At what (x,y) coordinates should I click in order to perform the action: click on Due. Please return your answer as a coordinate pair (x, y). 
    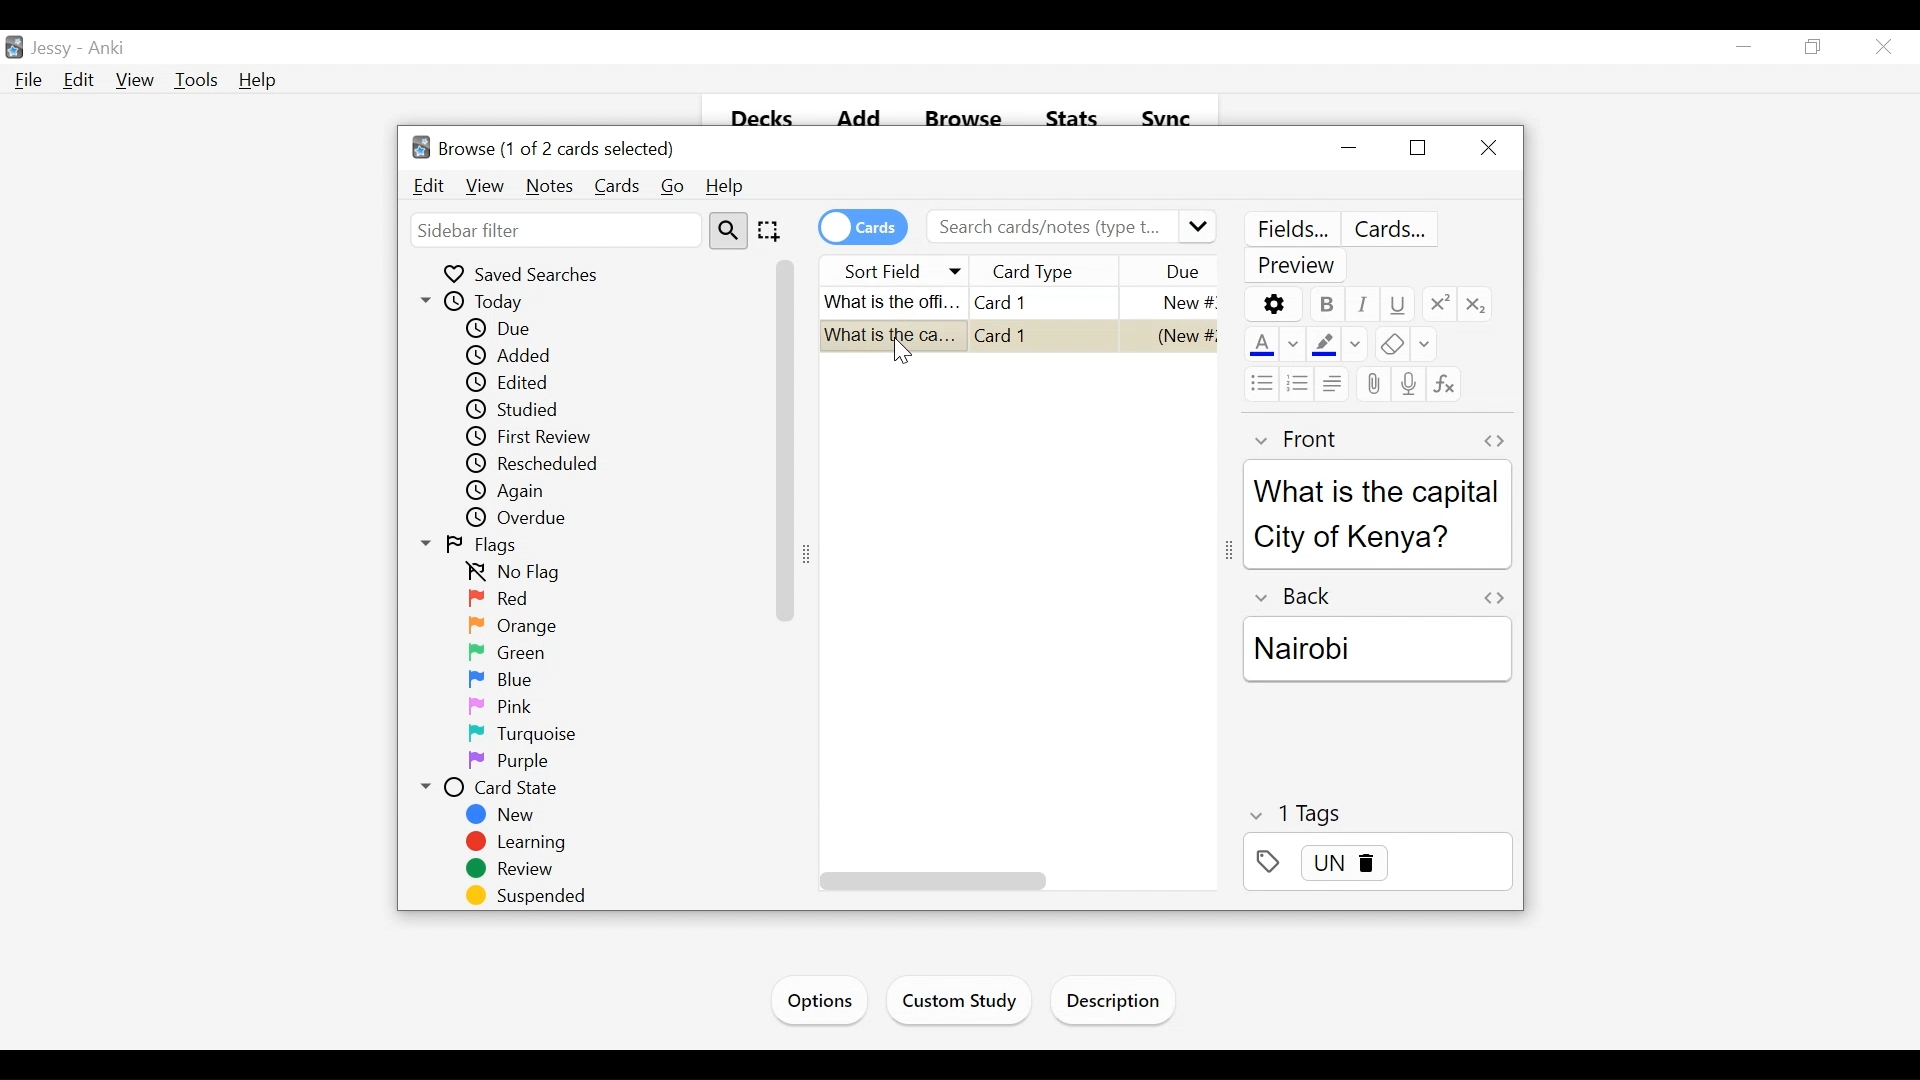
    Looking at the image, I should click on (502, 329).